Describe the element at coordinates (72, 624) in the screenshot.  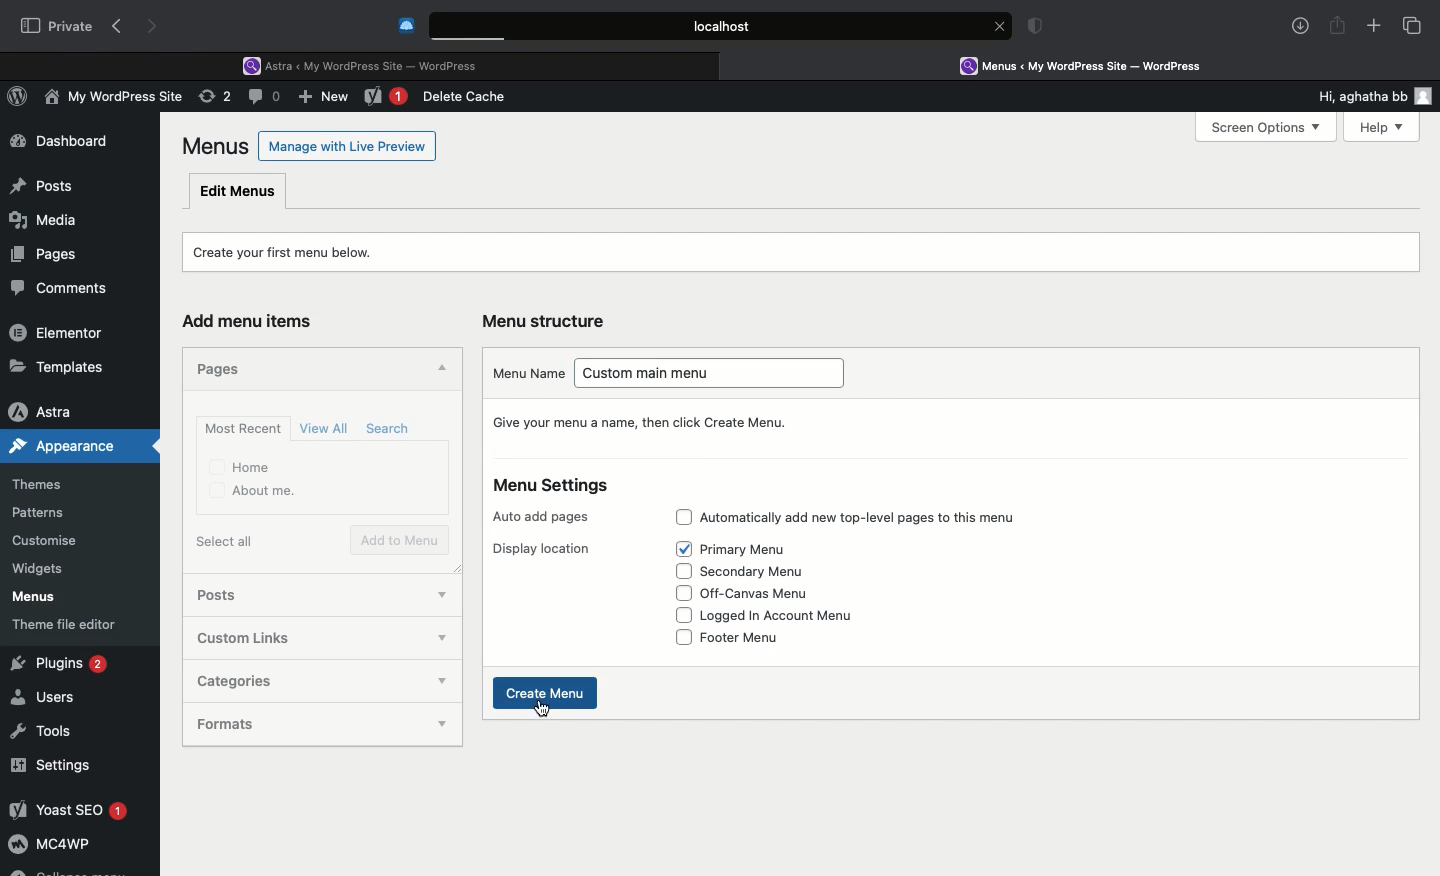
I see `Theme file editor` at that location.